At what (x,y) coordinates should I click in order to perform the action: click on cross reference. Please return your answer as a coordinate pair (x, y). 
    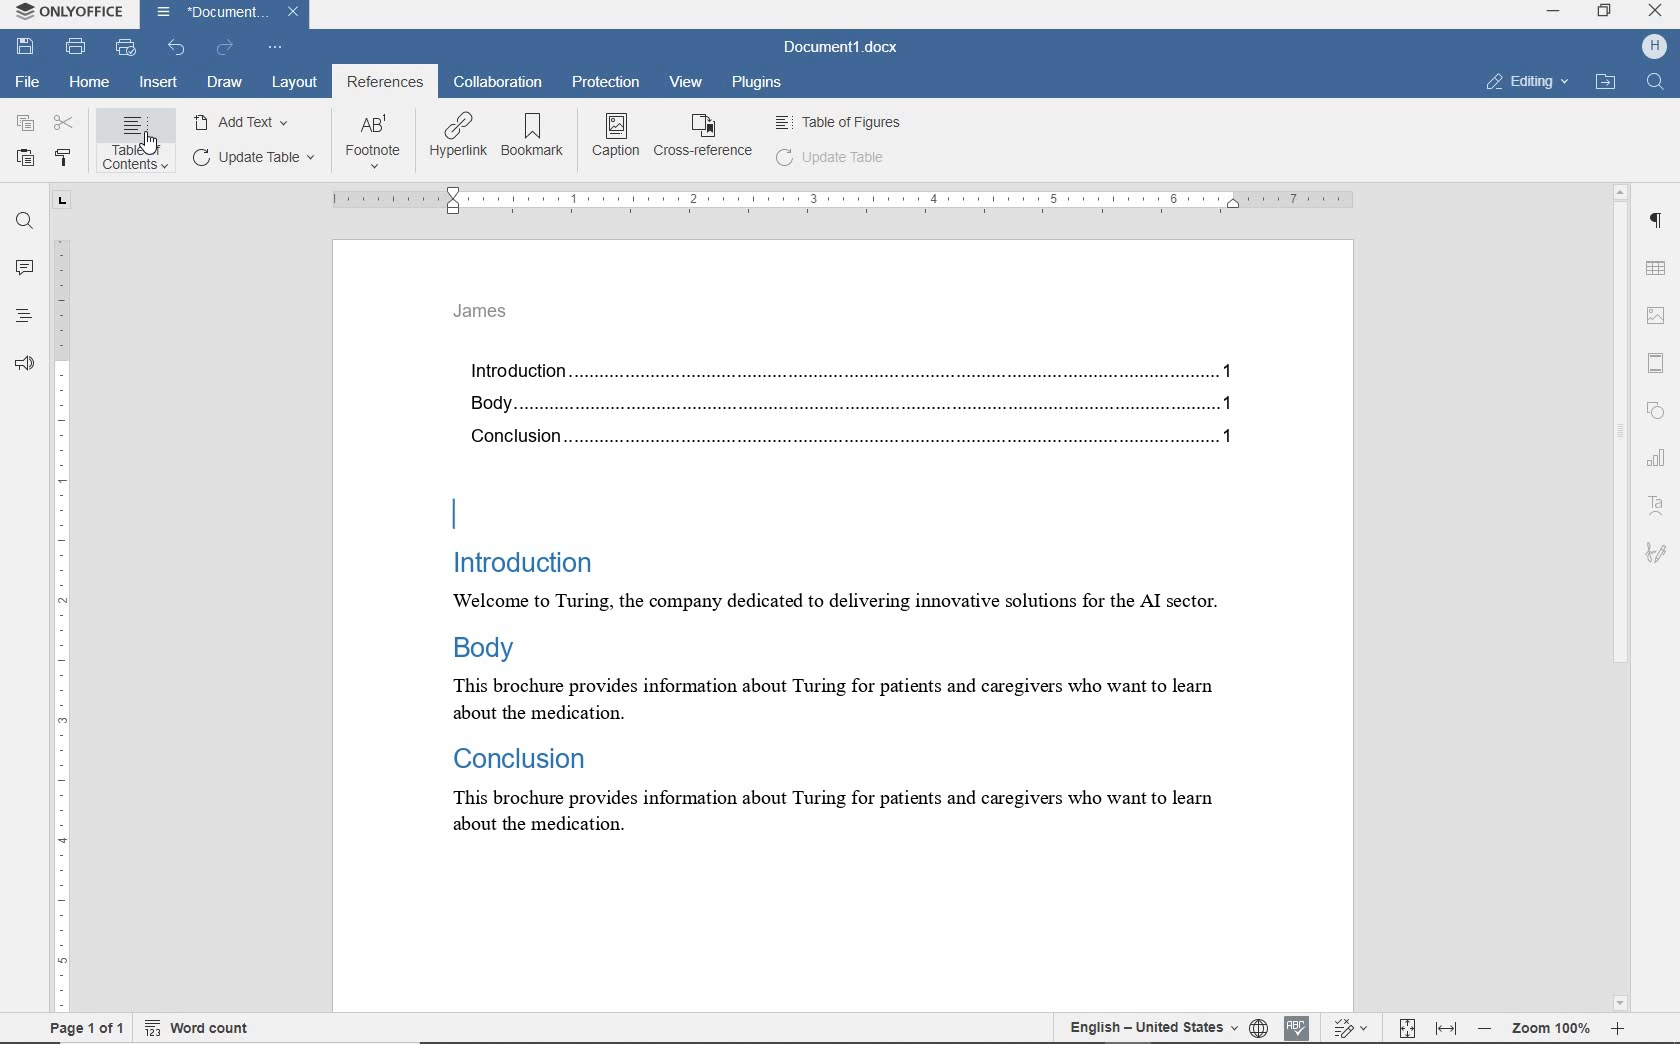
    Looking at the image, I should click on (704, 140).